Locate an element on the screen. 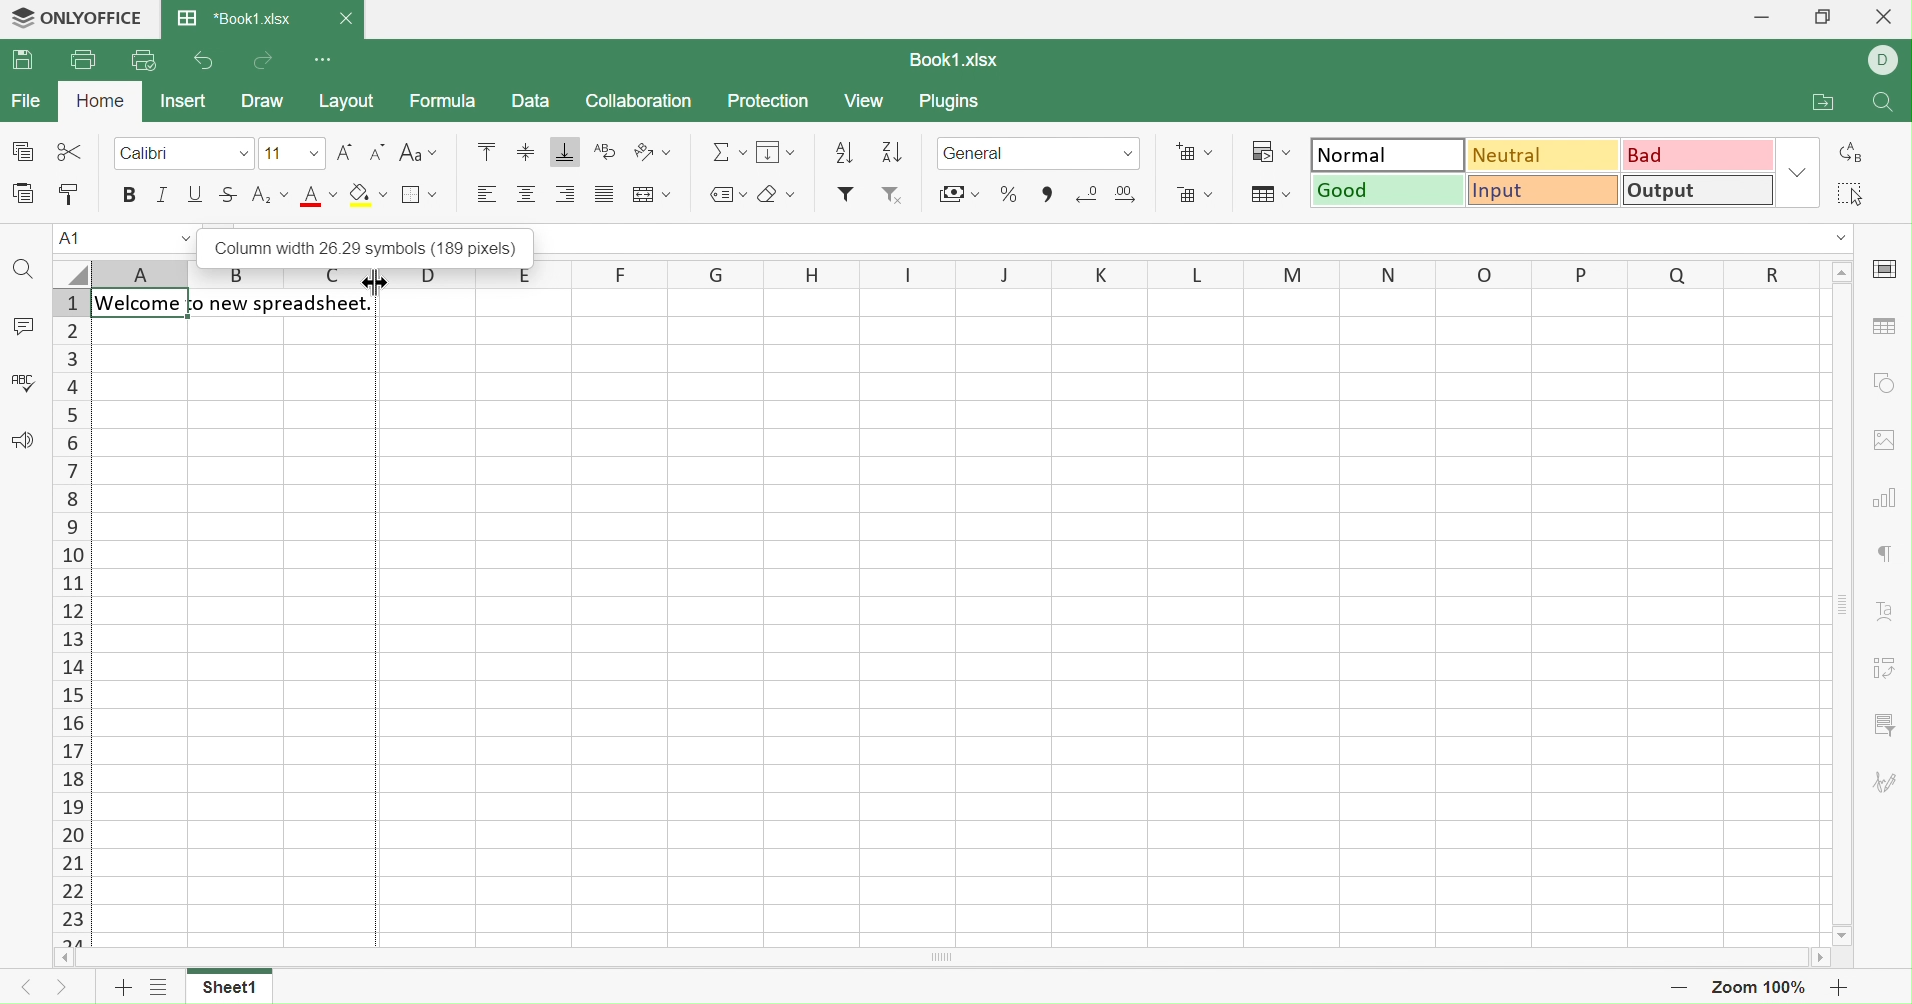 This screenshot has height=1004, width=1912. View is located at coordinates (868, 103).